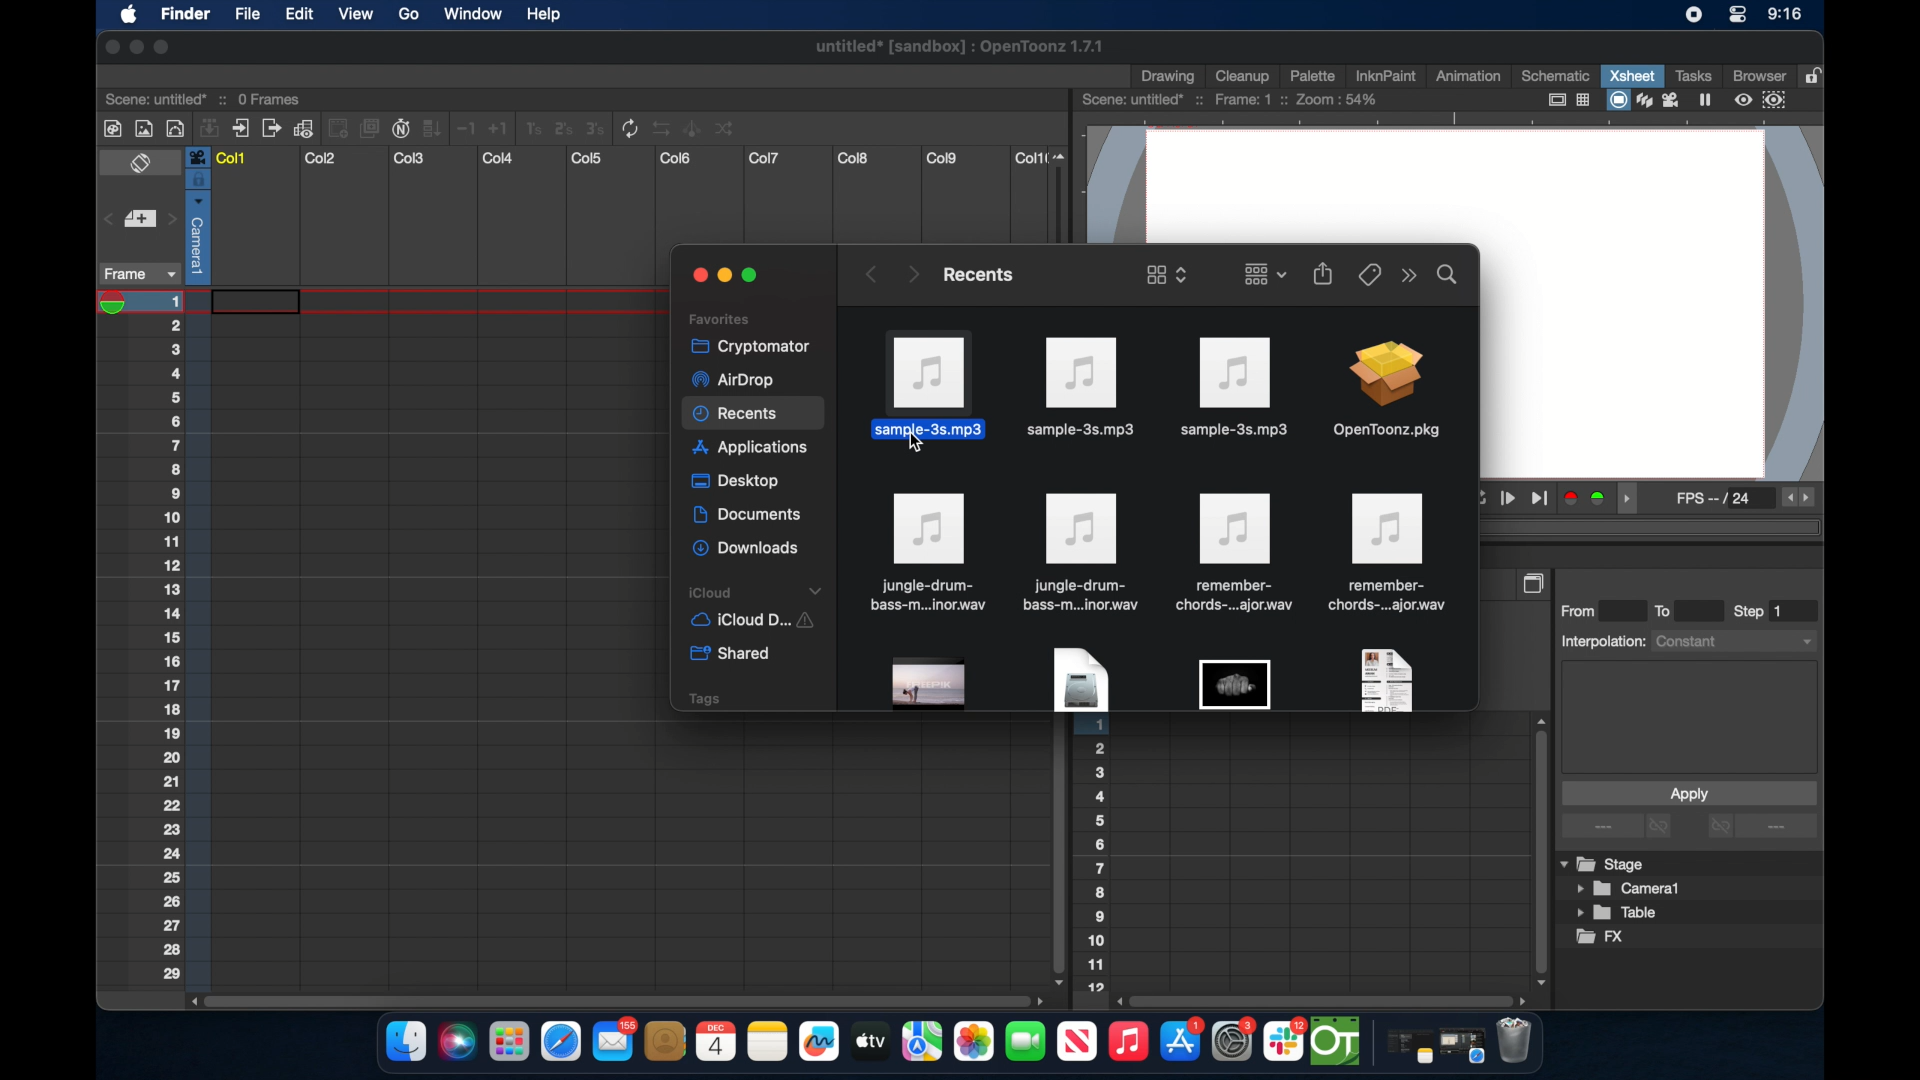 The width and height of the screenshot is (1920, 1080). I want to click on slack, so click(1285, 1042).